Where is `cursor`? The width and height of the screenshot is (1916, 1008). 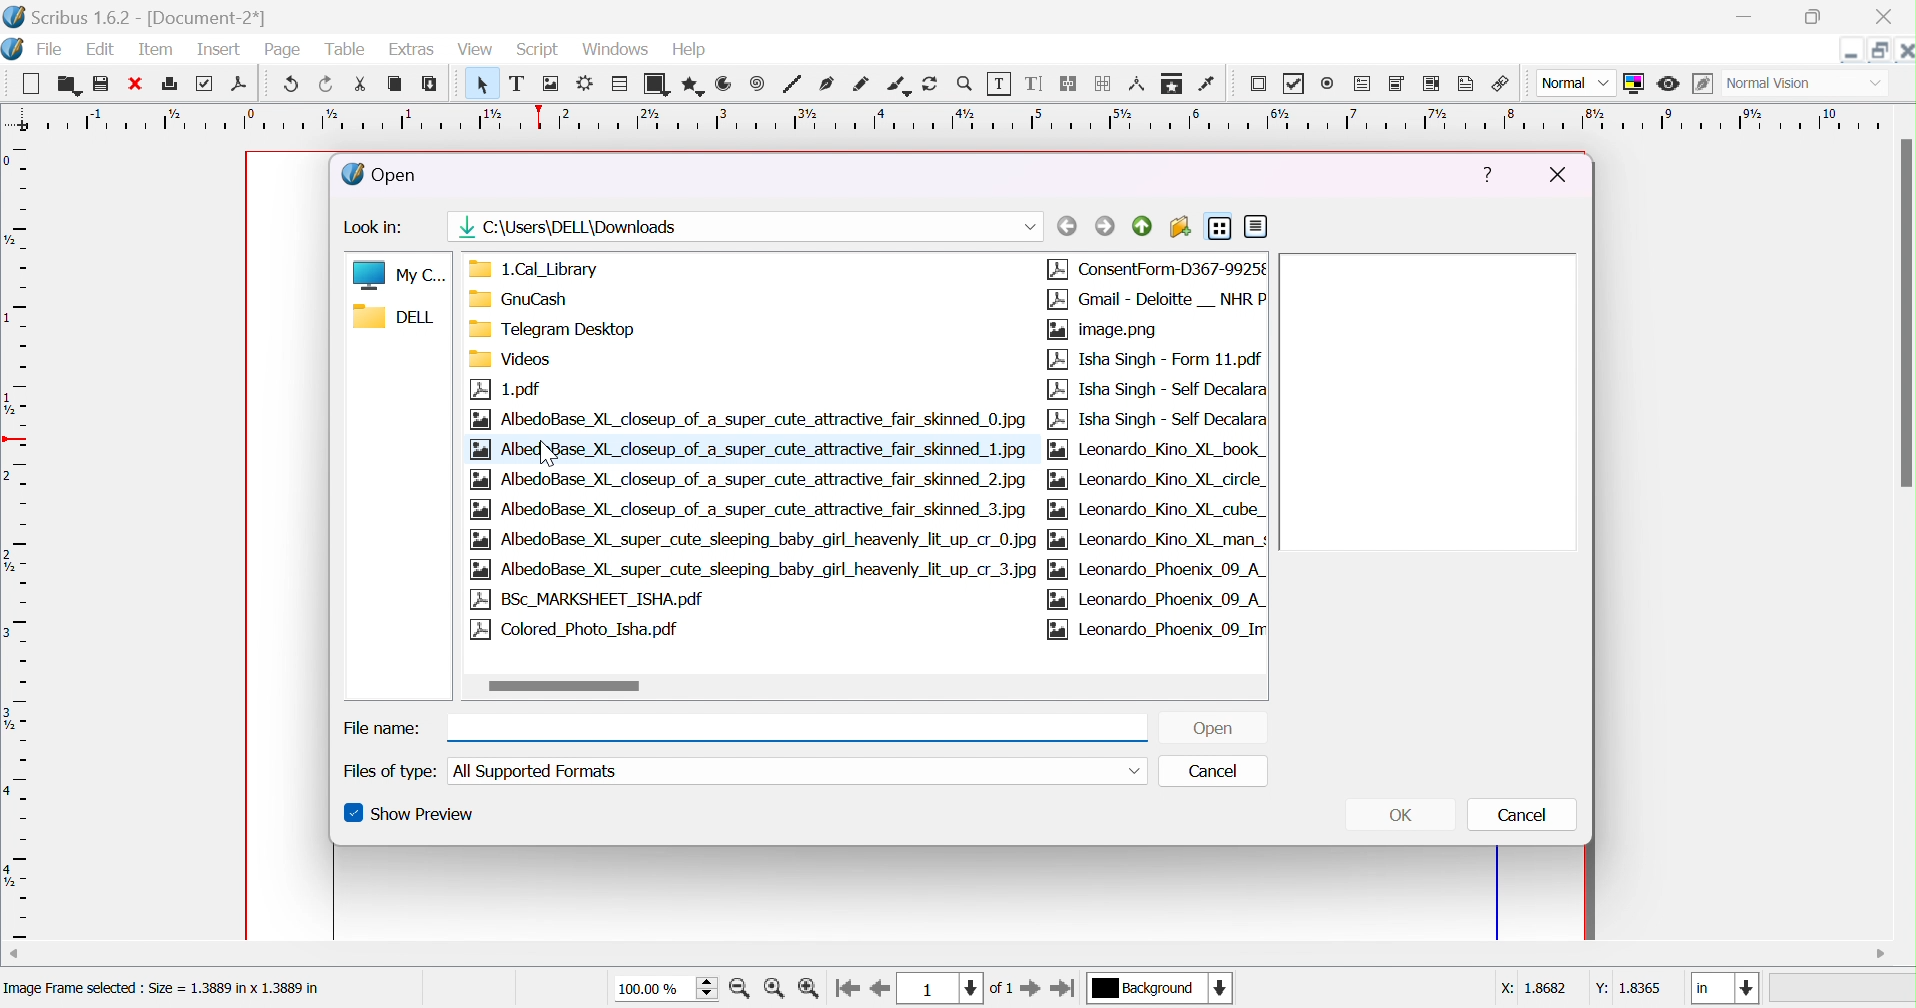 cursor is located at coordinates (548, 454).